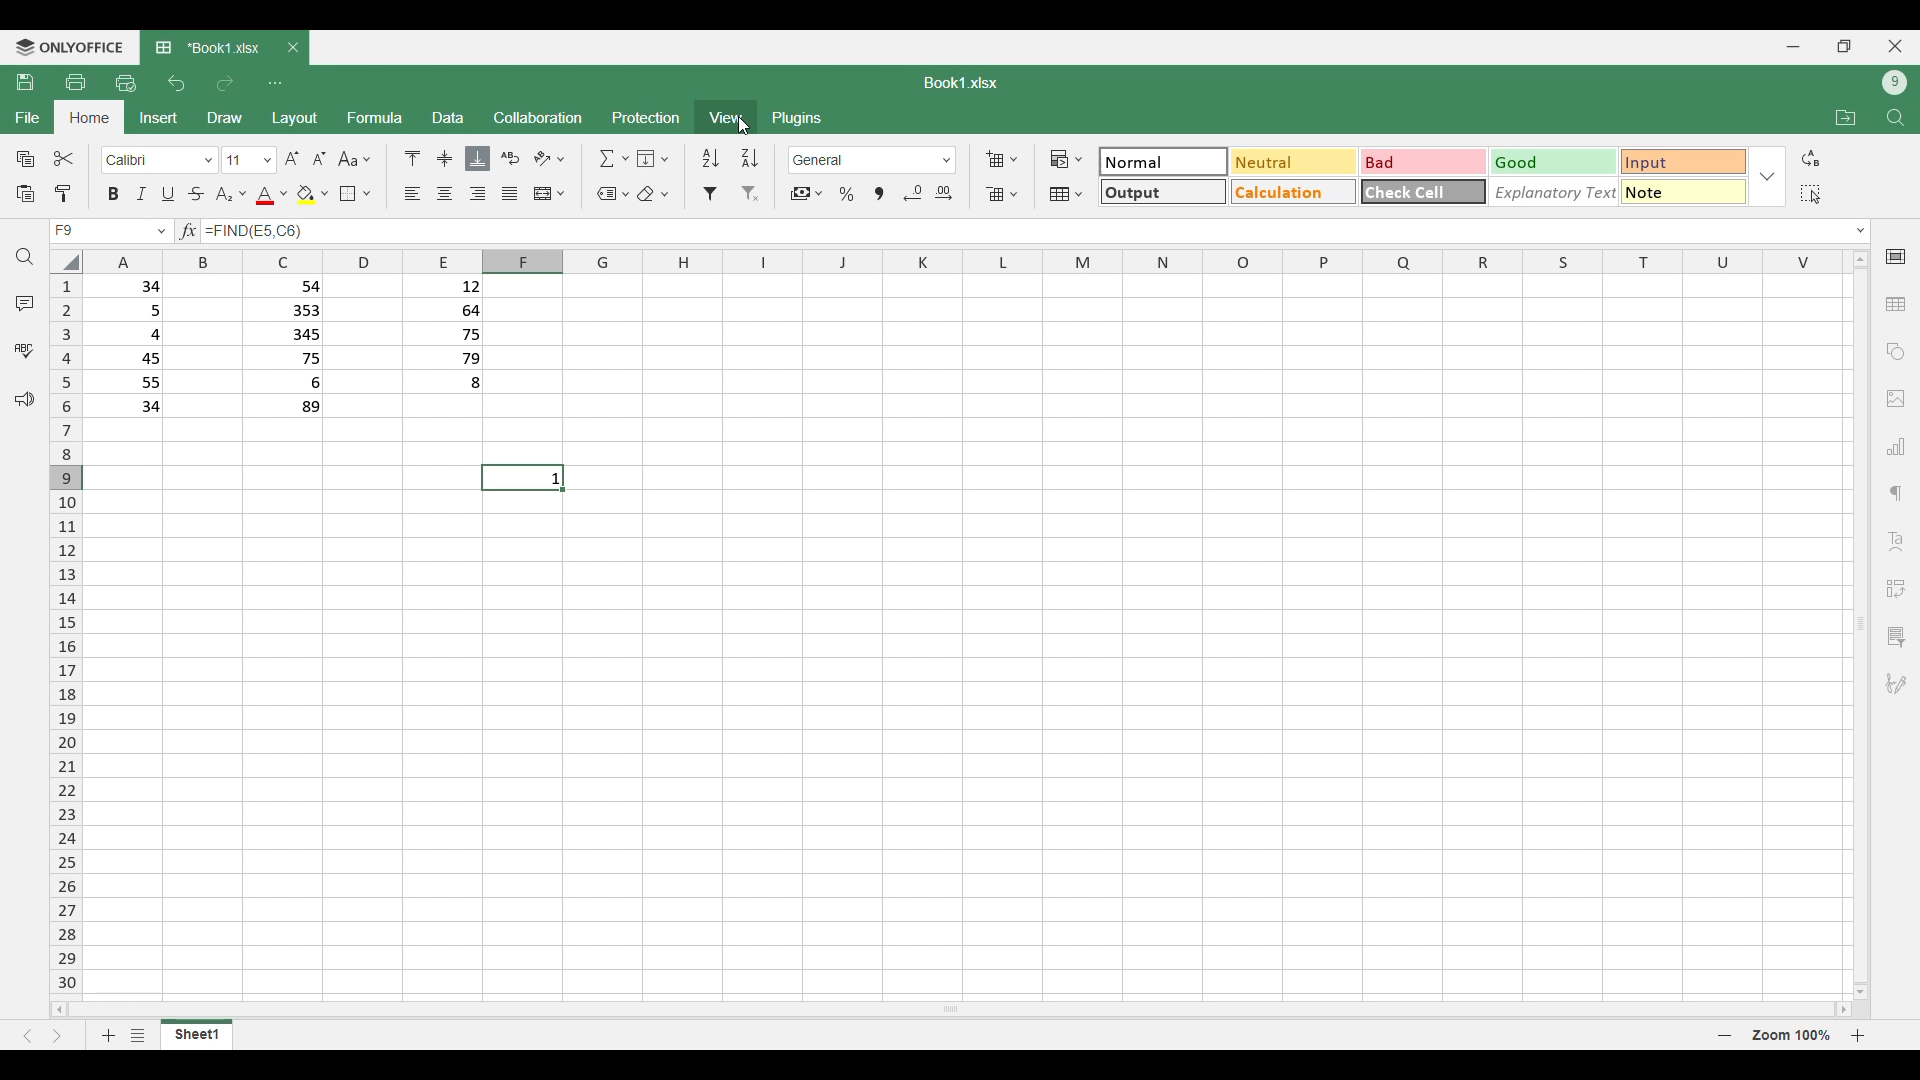  What do you see at coordinates (1862, 258) in the screenshot?
I see `move up` at bounding box center [1862, 258].